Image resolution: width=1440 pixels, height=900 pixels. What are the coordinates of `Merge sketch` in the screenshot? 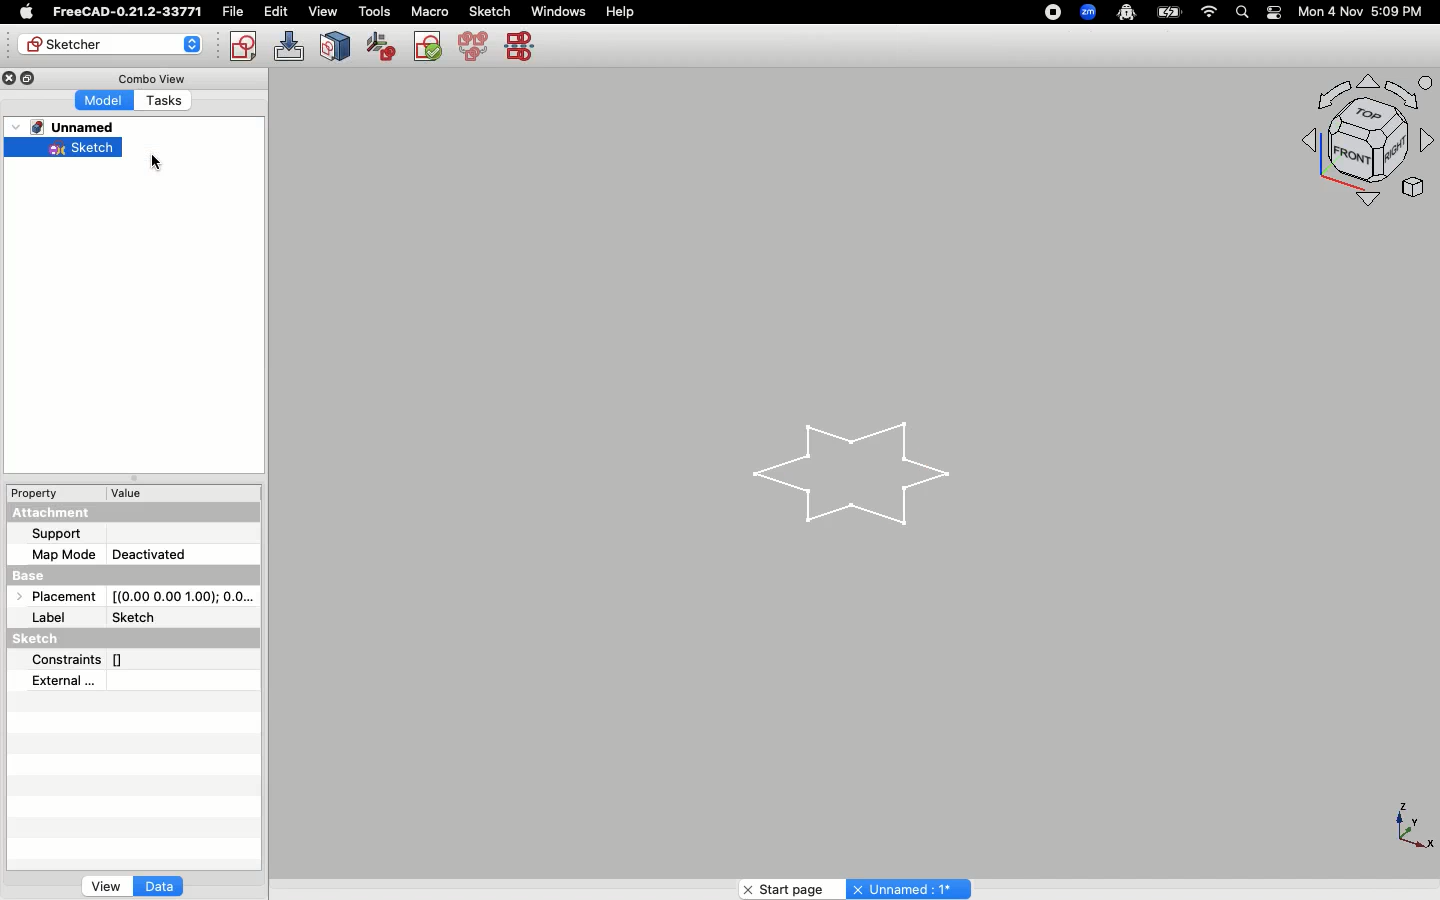 It's located at (472, 49).